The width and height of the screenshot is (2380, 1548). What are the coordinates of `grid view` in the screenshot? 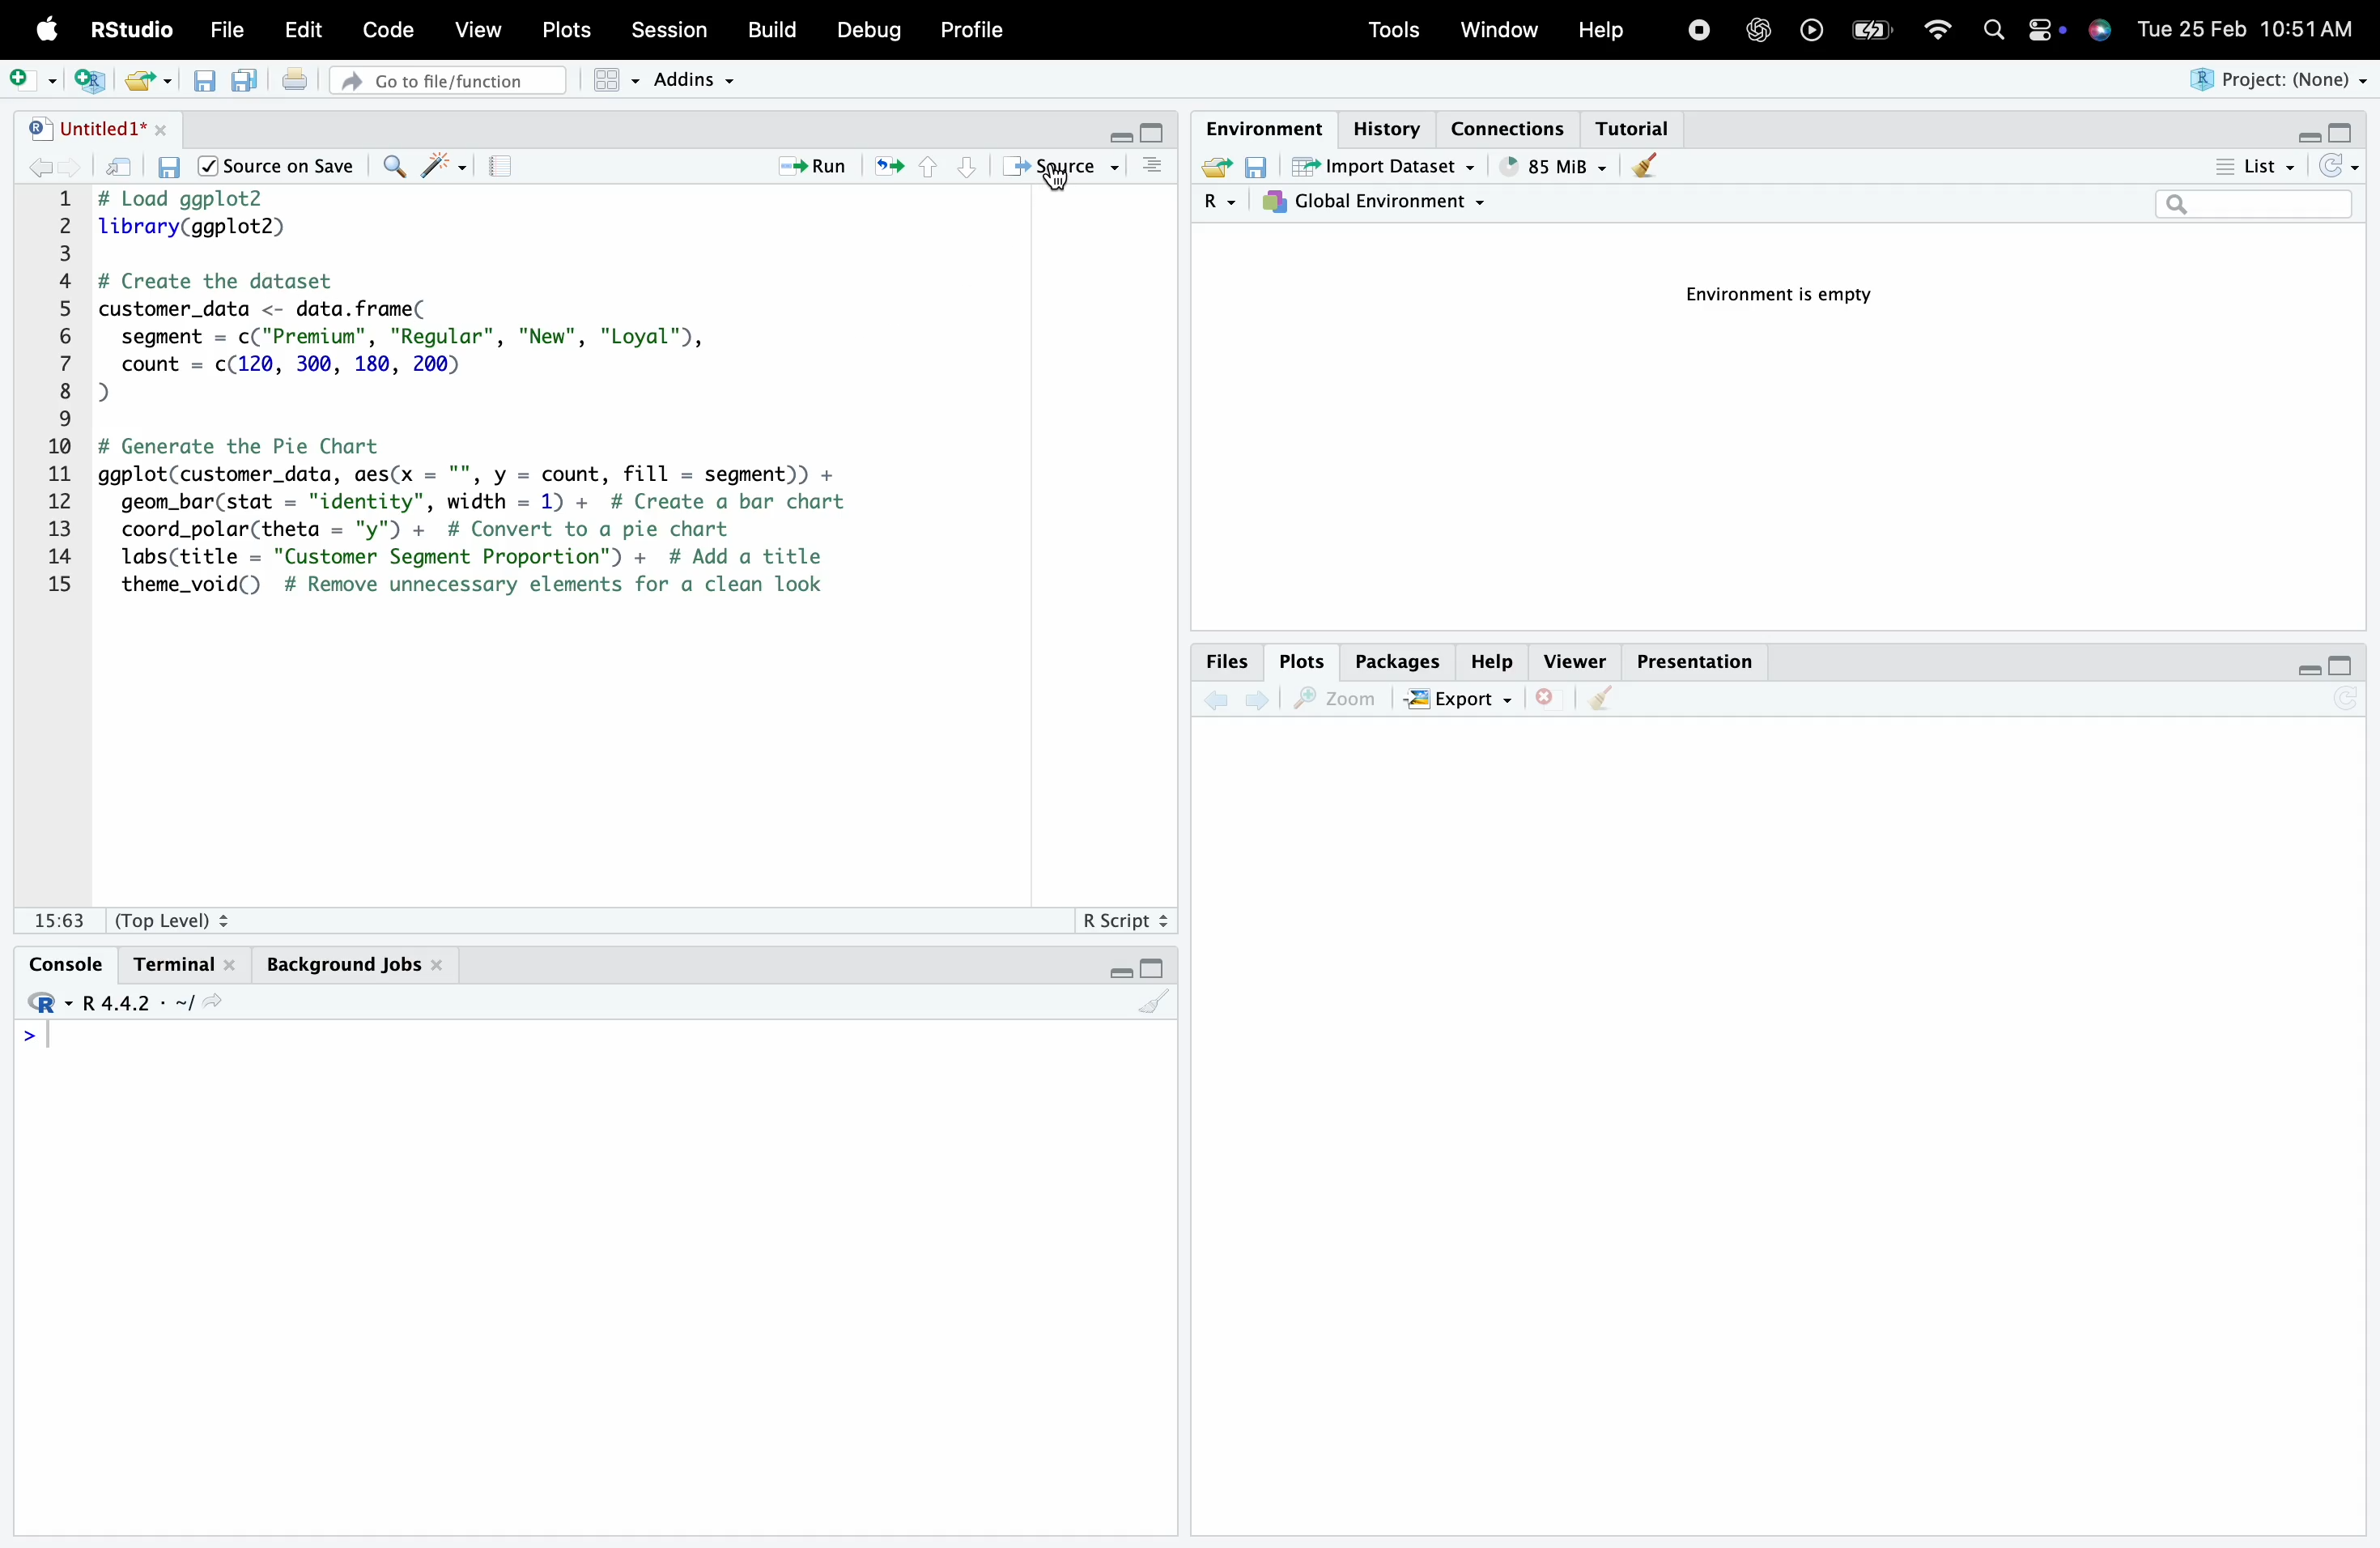 It's located at (608, 84).